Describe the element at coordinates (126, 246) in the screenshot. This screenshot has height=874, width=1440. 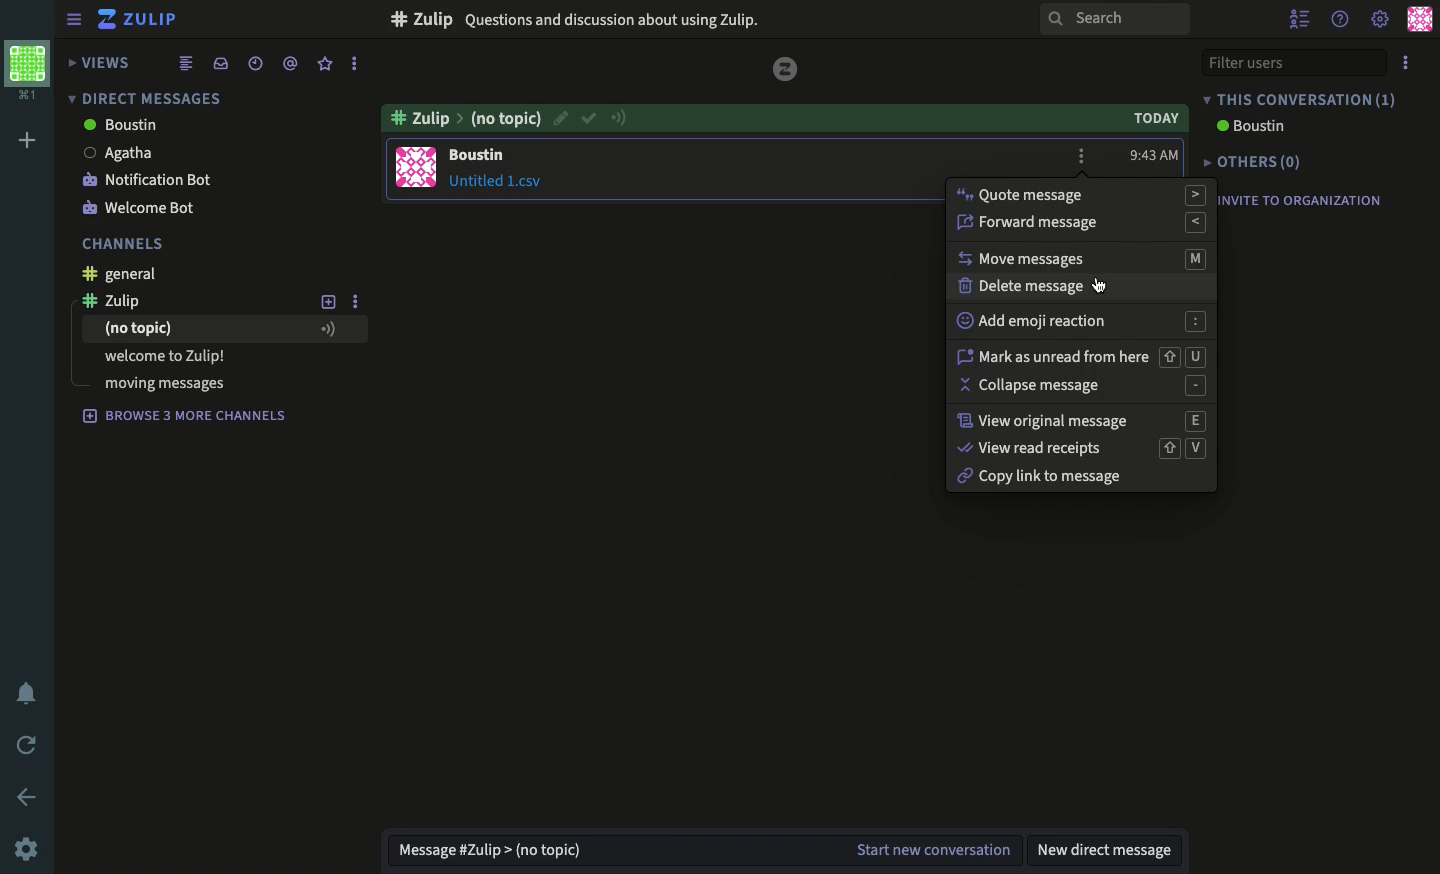
I see `channels` at that location.